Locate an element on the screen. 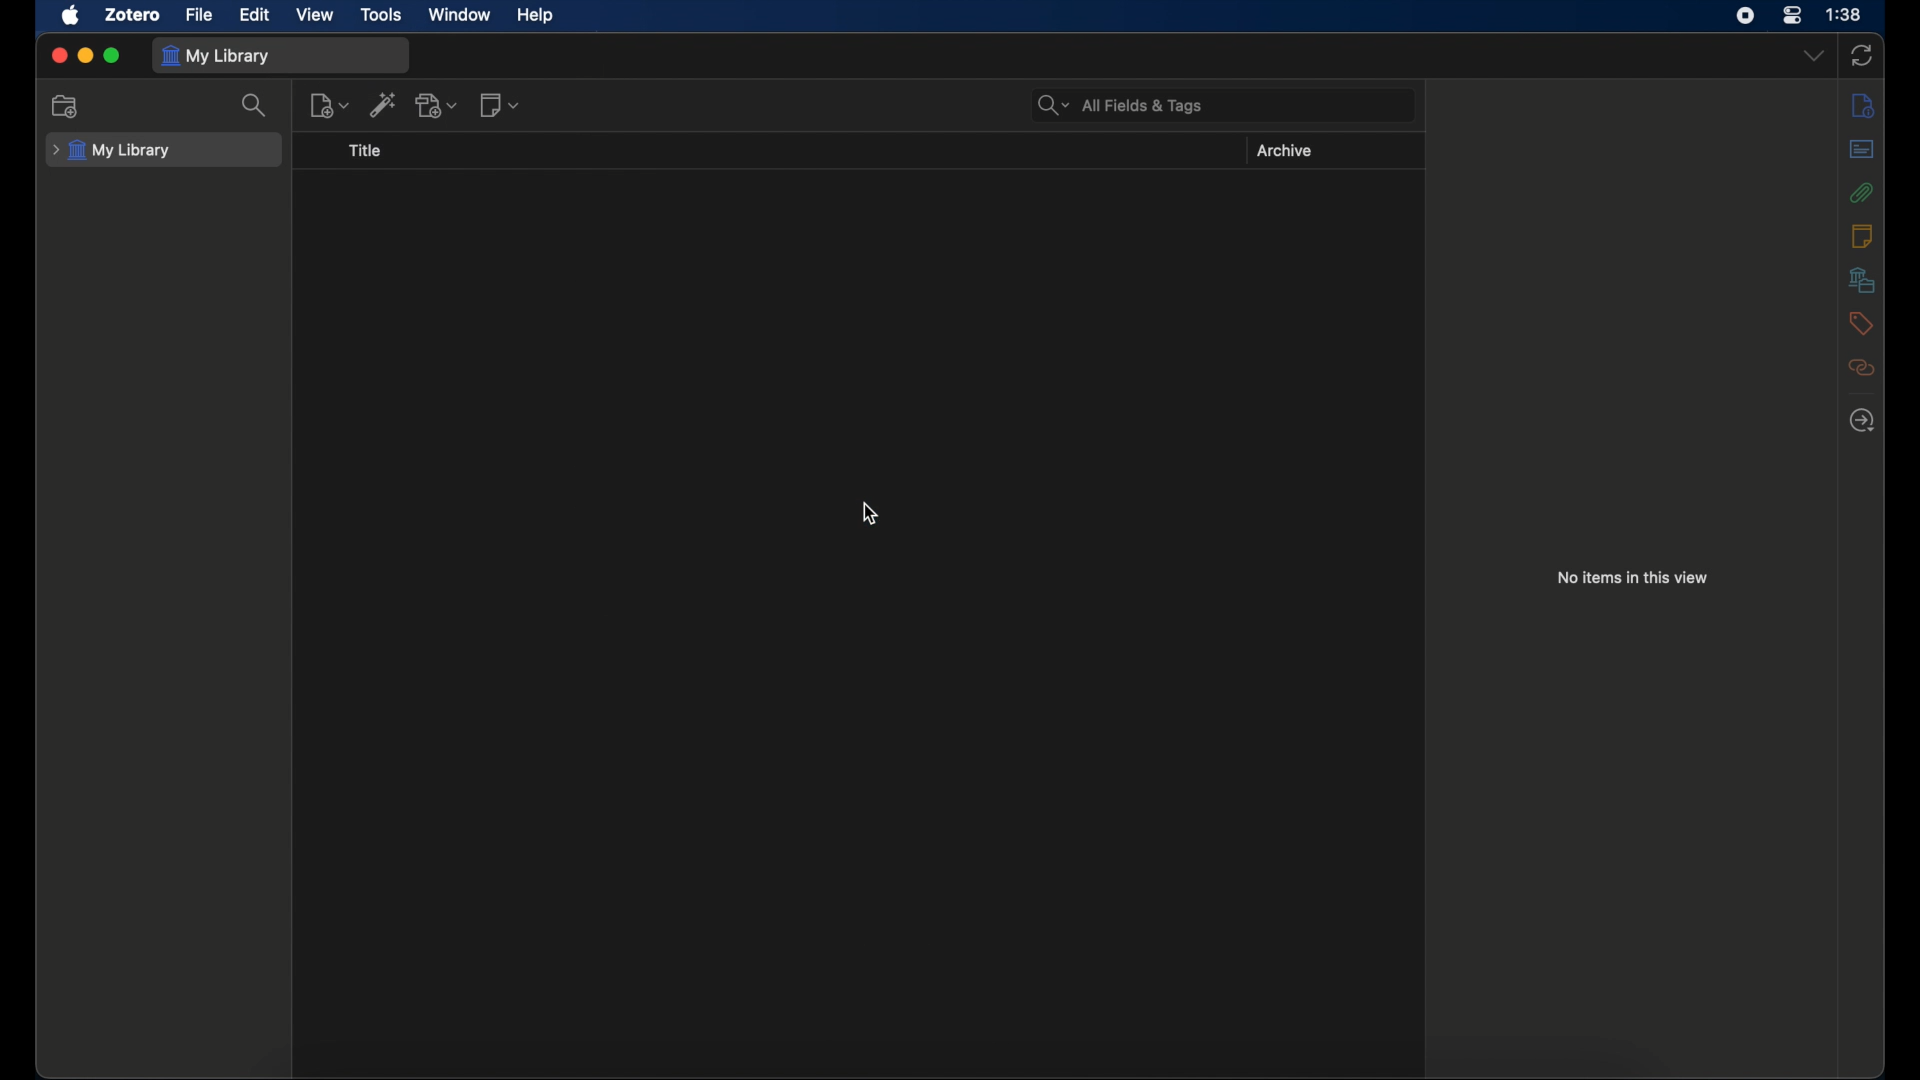 Image resolution: width=1920 pixels, height=1080 pixels. close is located at coordinates (58, 55).